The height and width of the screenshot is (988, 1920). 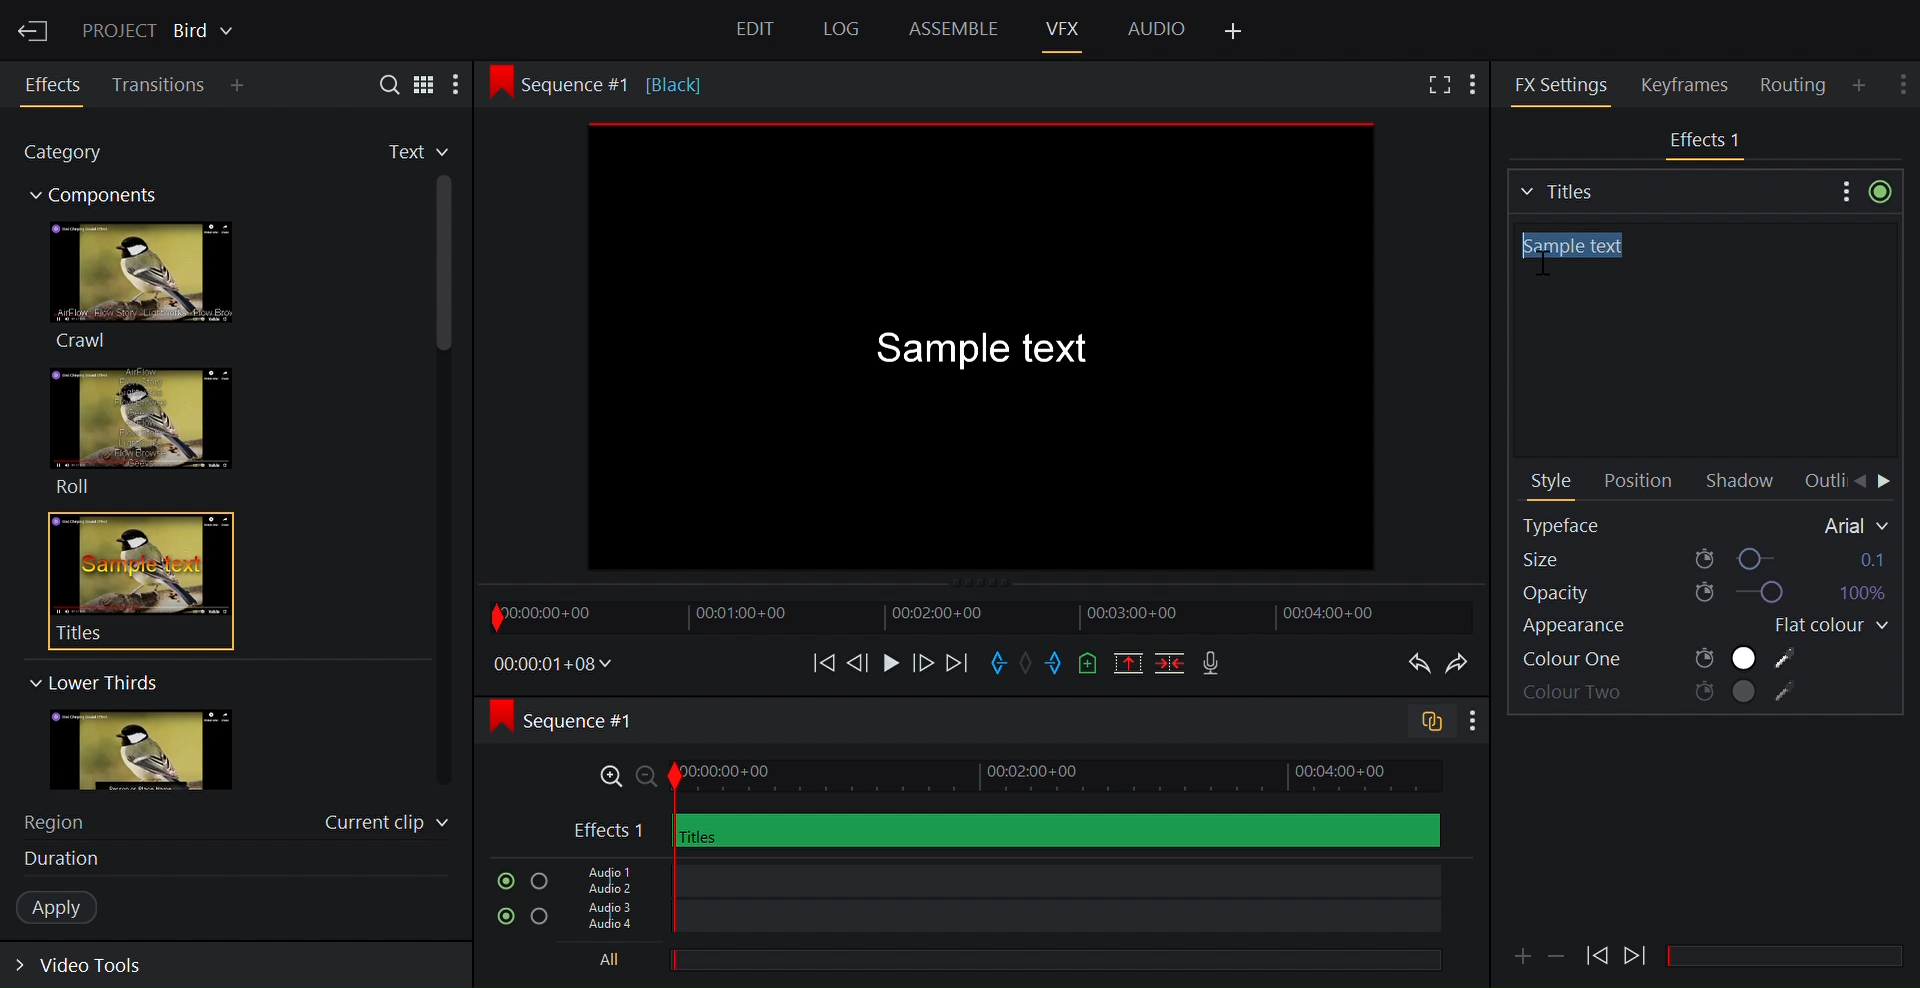 What do you see at coordinates (554, 664) in the screenshot?
I see `Timecodes and reels` at bounding box center [554, 664].